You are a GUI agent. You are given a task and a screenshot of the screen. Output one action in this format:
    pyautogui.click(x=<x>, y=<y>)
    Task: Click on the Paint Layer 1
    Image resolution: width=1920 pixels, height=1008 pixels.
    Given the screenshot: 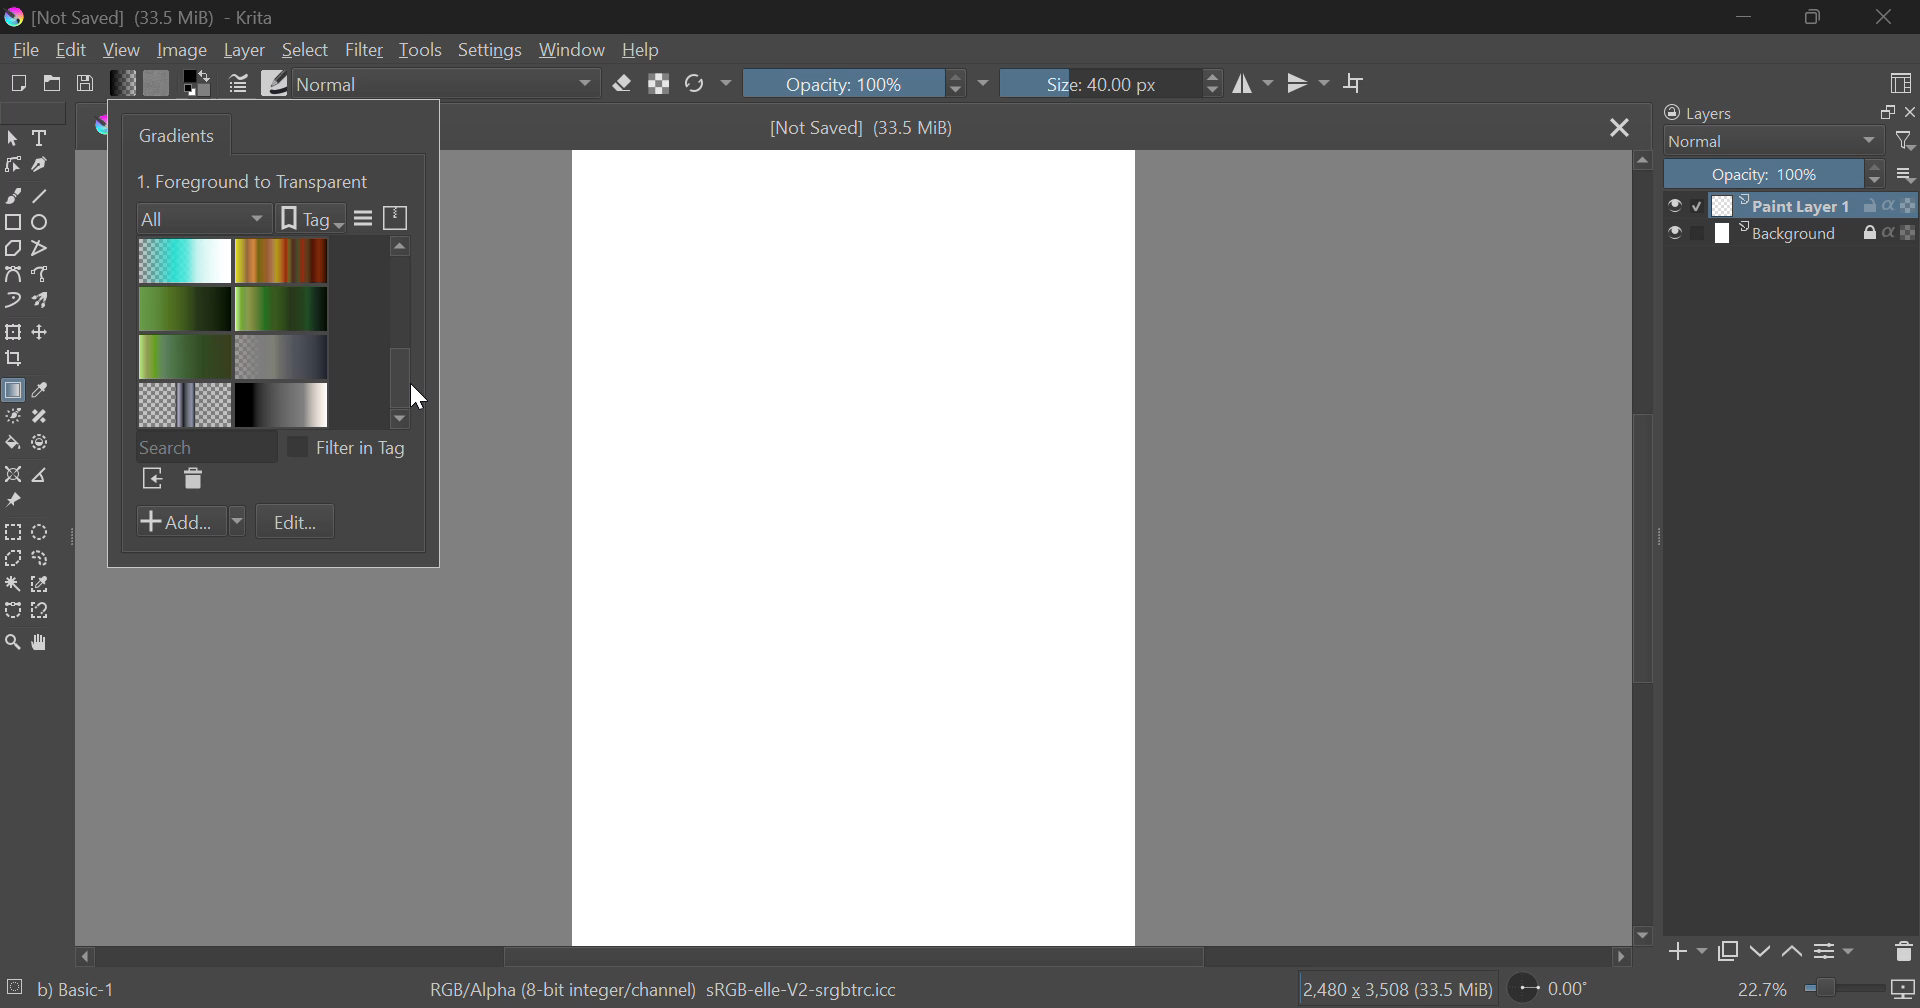 What is the action you would take?
    pyautogui.click(x=1783, y=203)
    